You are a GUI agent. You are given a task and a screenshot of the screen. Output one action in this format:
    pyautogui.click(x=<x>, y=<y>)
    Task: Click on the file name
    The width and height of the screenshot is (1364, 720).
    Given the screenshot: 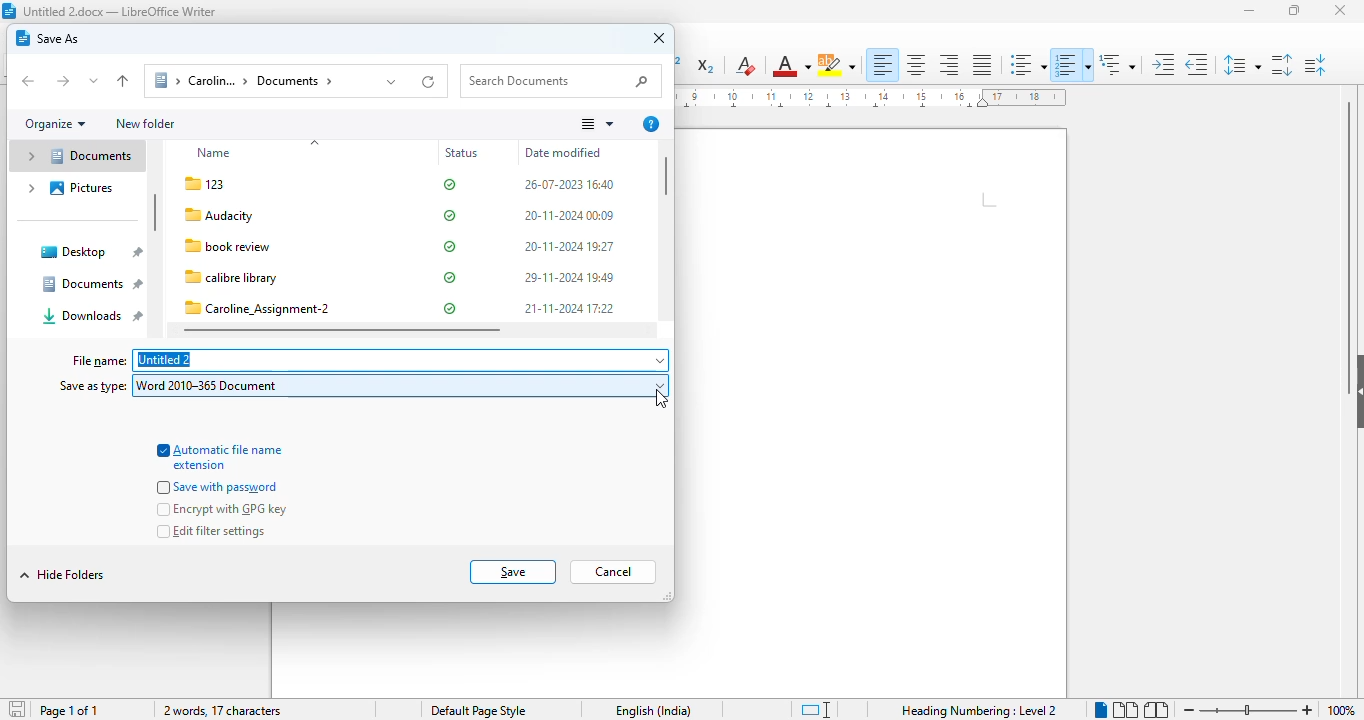 What is the action you would take?
    pyautogui.click(x=260, y=247)
    